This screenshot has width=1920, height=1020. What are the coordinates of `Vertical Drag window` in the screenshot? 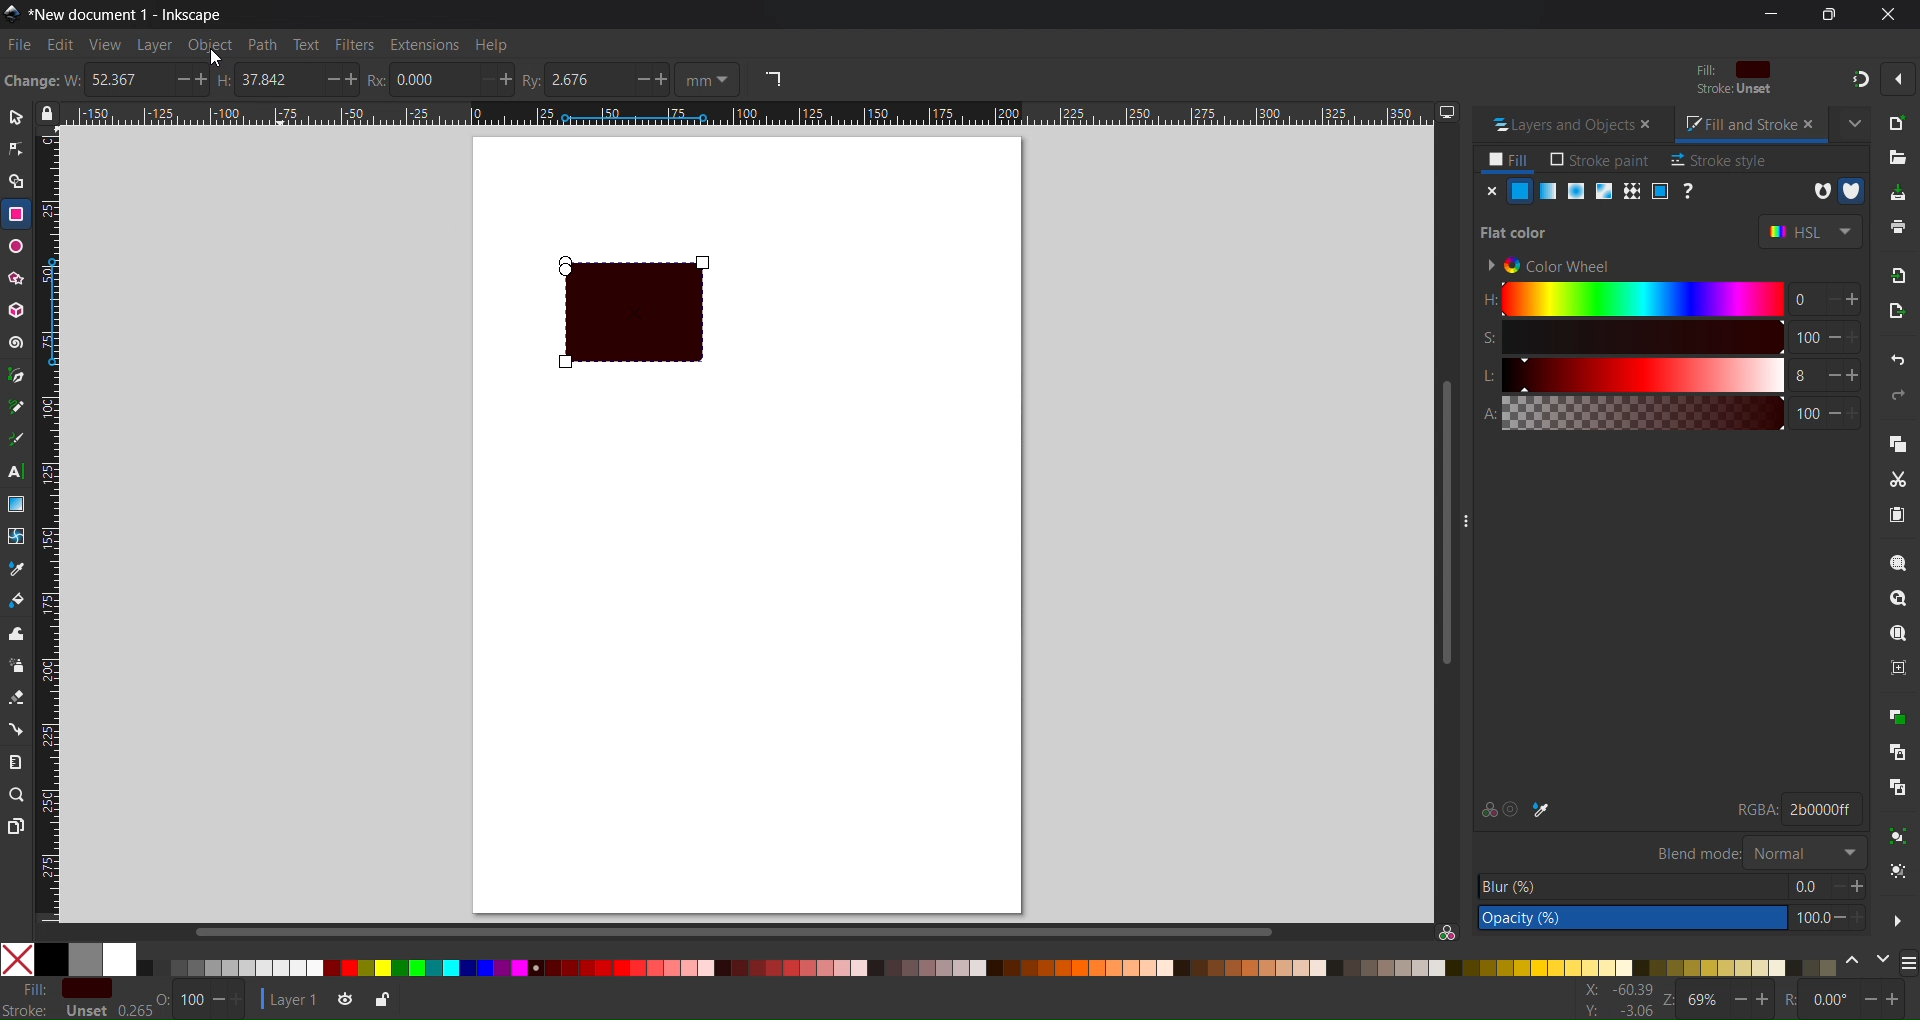 It's located at (1475, 512).